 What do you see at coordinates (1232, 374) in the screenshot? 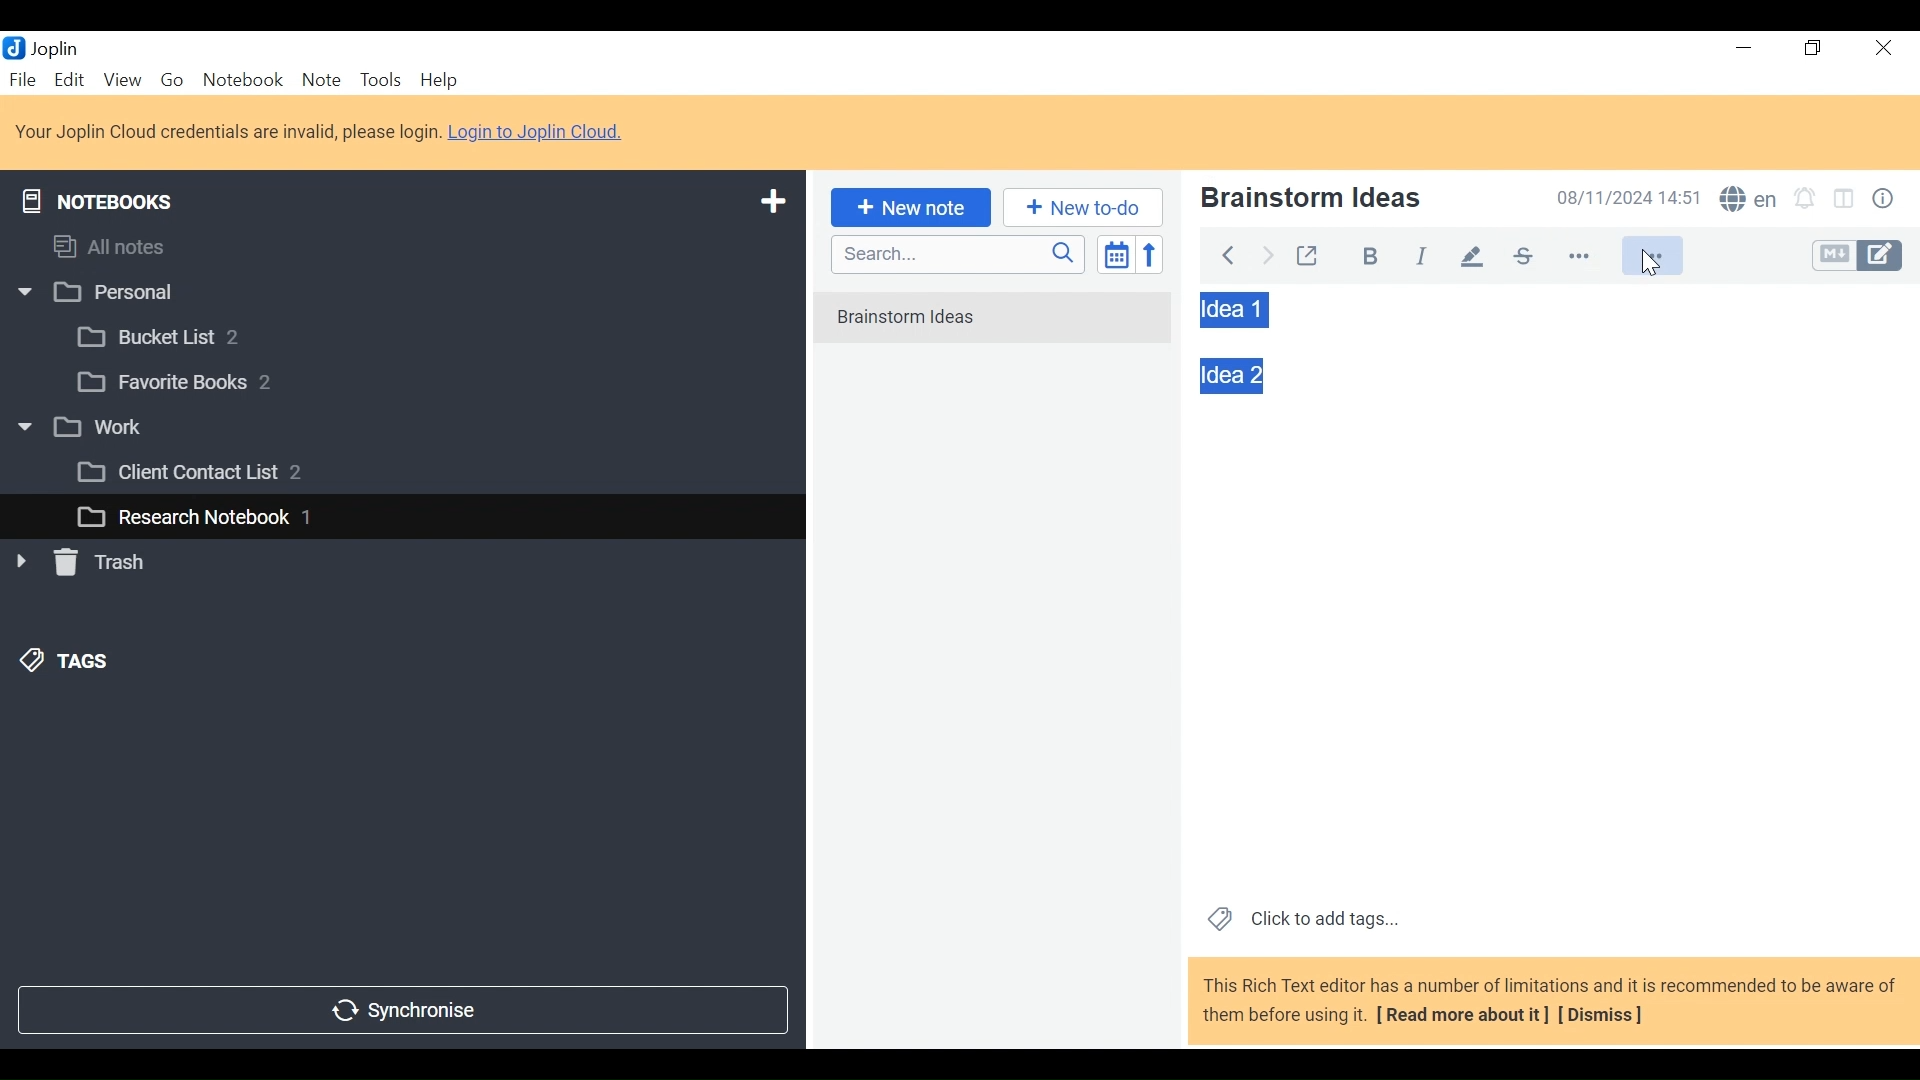
I see `note view` at bounding box center [1232, 374].